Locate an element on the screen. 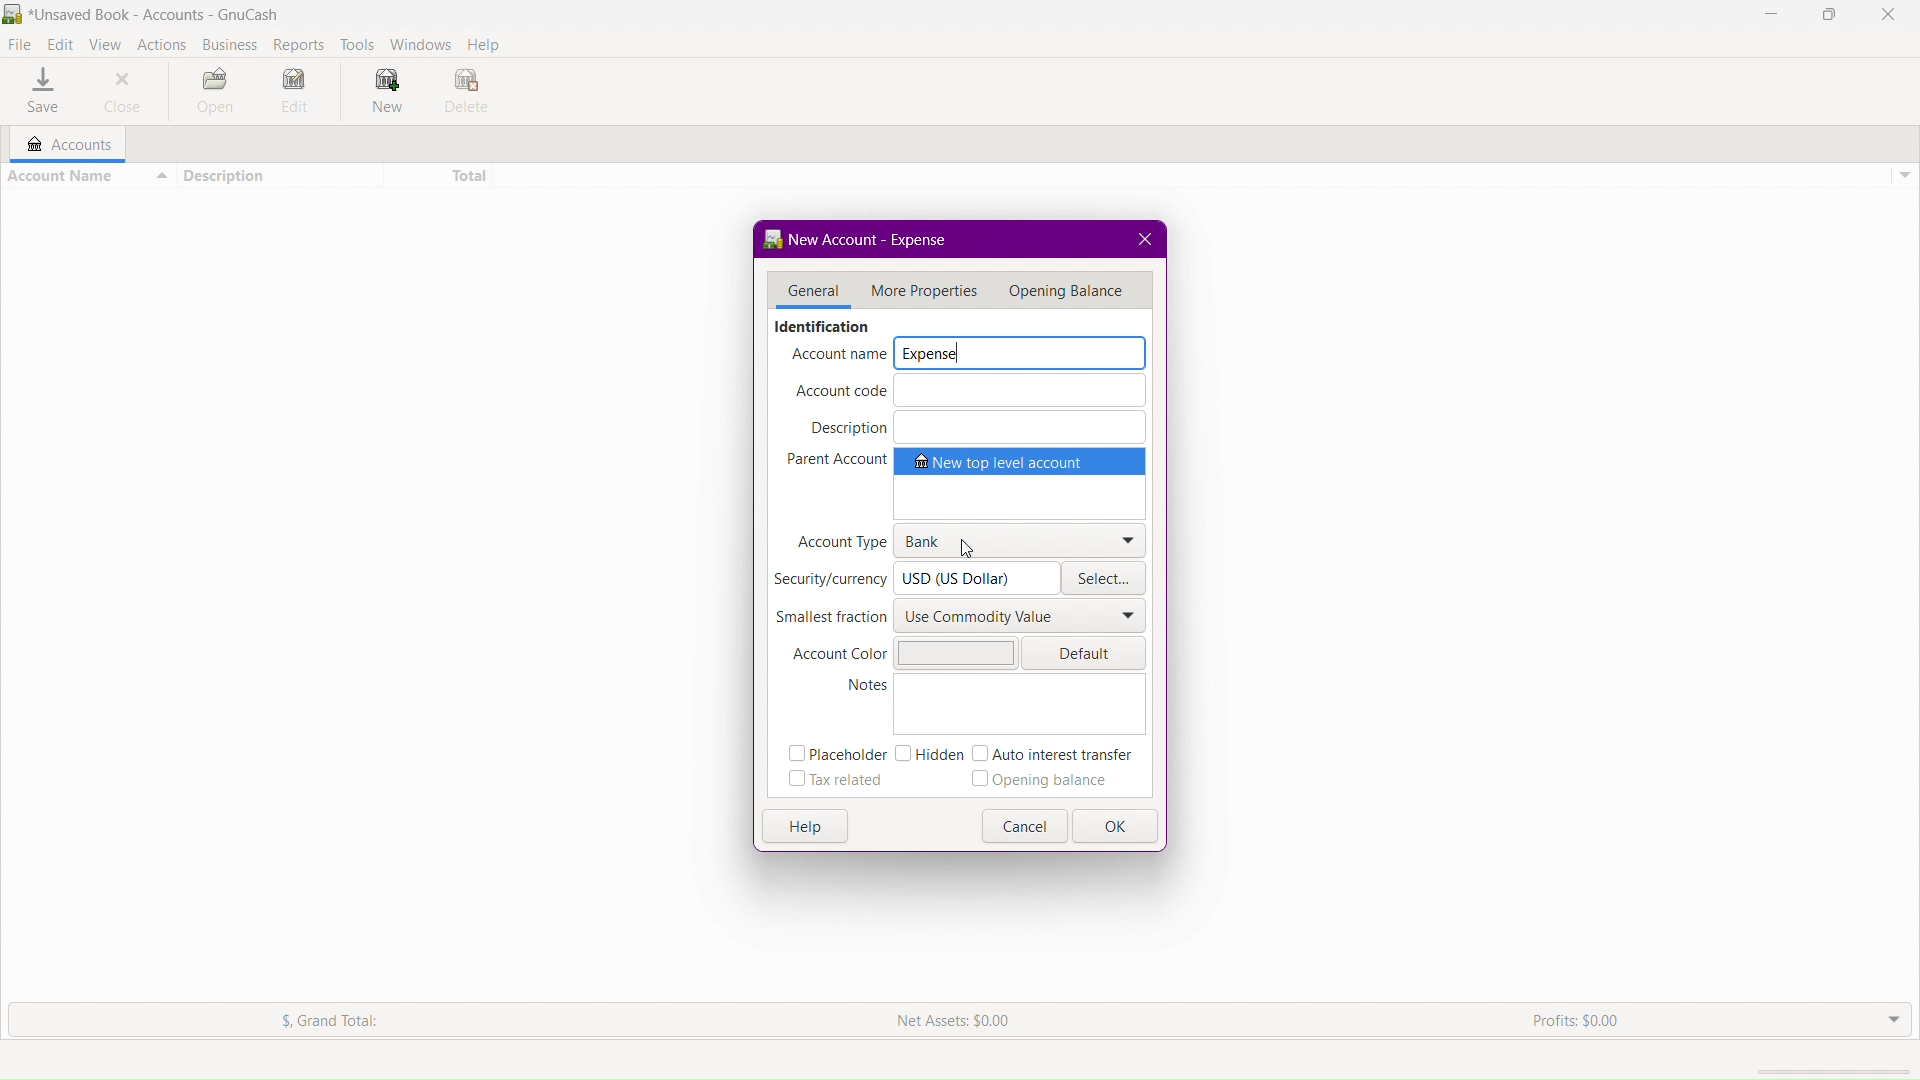 The height and width of the screenshot is (1080, 1920). Windows is located at coordinates (421, 42).